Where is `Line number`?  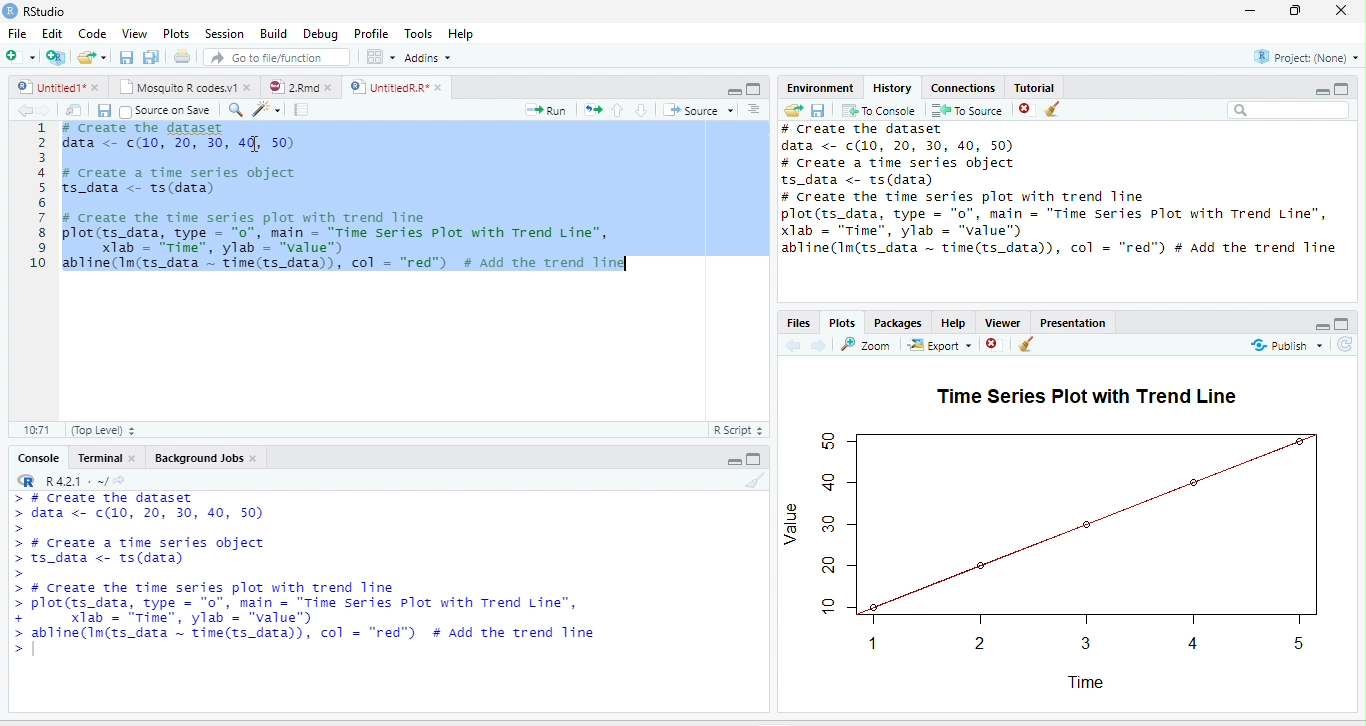 Line number is located at coordinates (36, 197).